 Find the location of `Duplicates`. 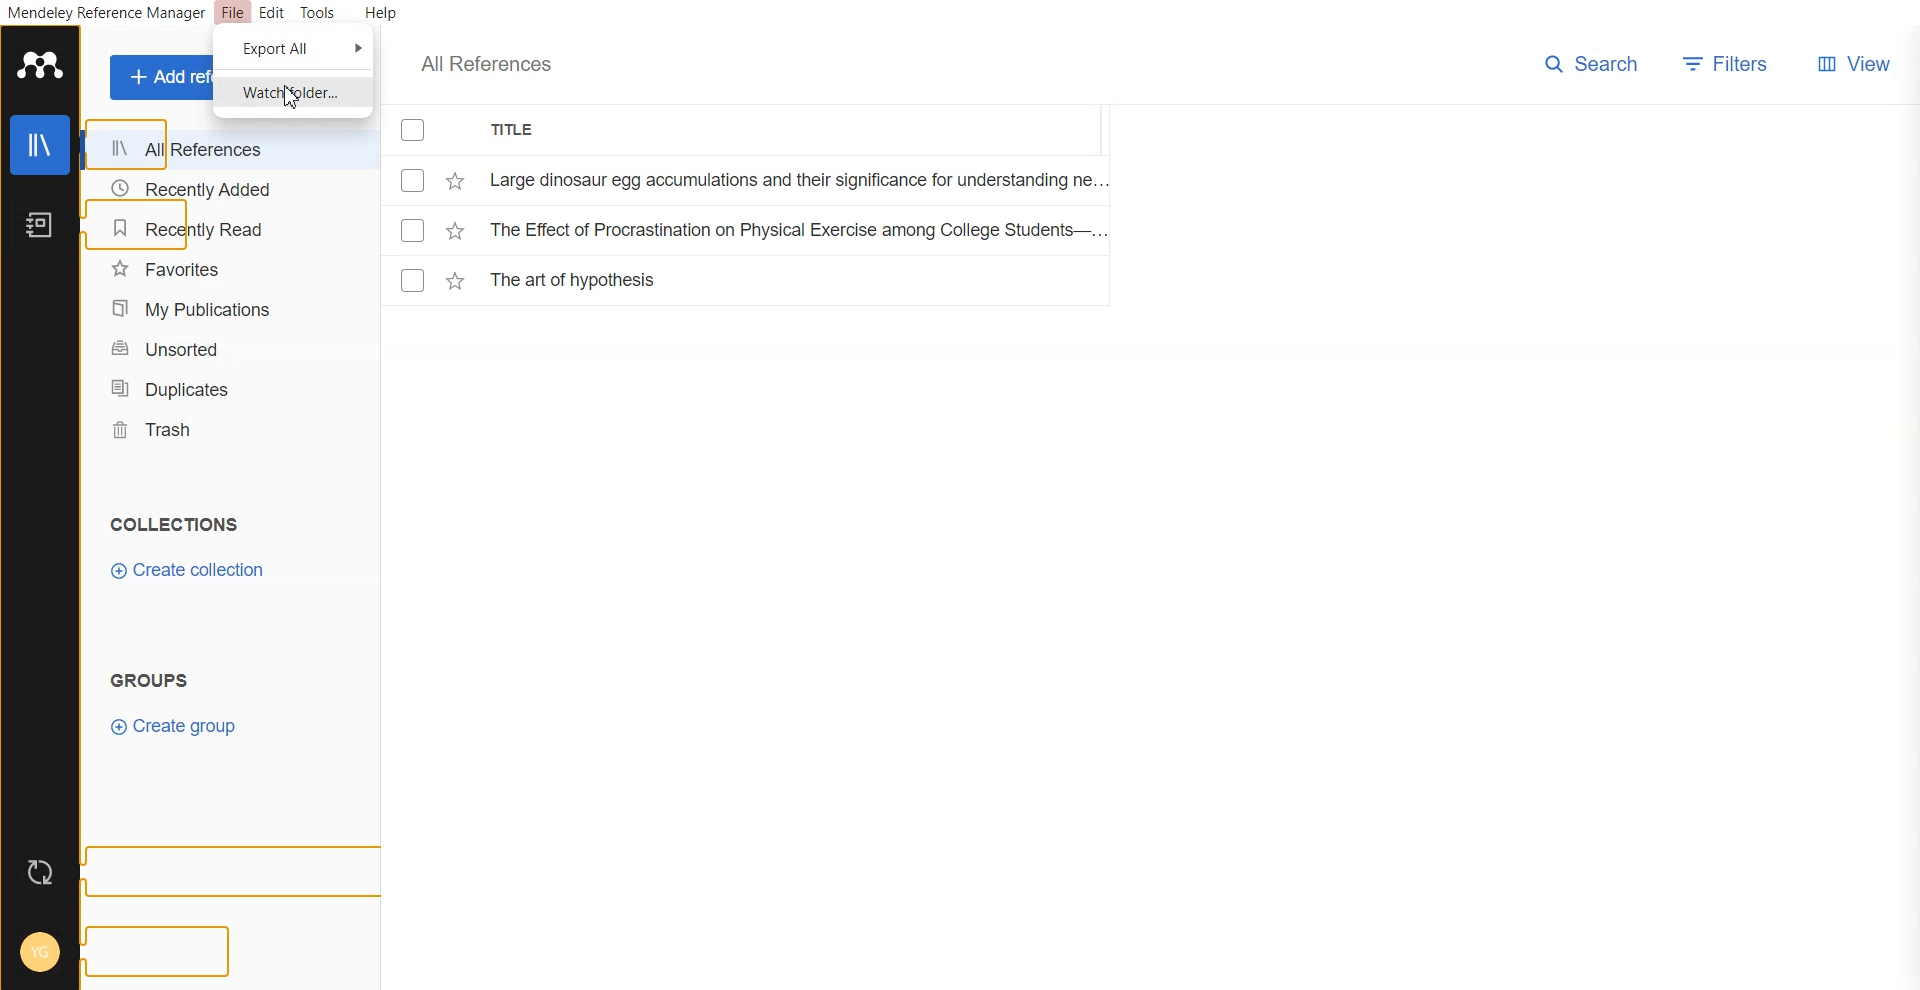

Duplicates is located at coordinates (212, 387).